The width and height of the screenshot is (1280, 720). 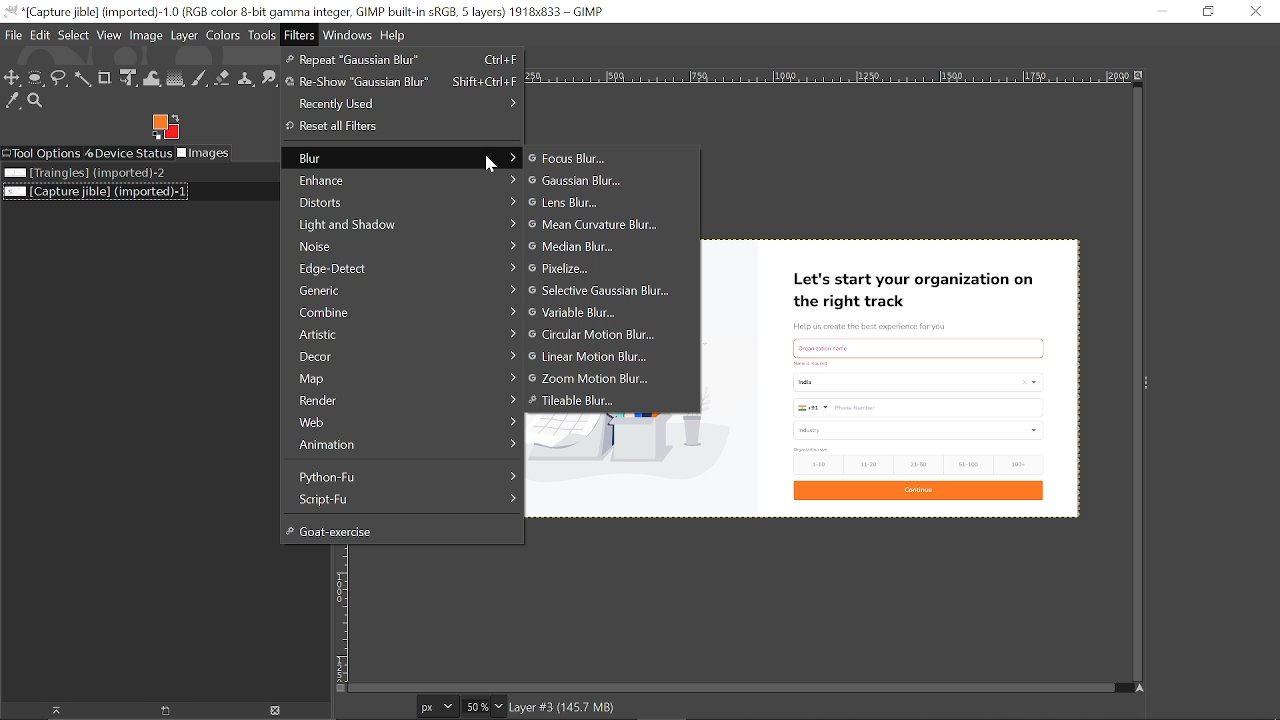 What do you see at coordinates (401, 82) in the screenshot?
I see `Re-show Gaussian blur` at bounding box center [401, 82].